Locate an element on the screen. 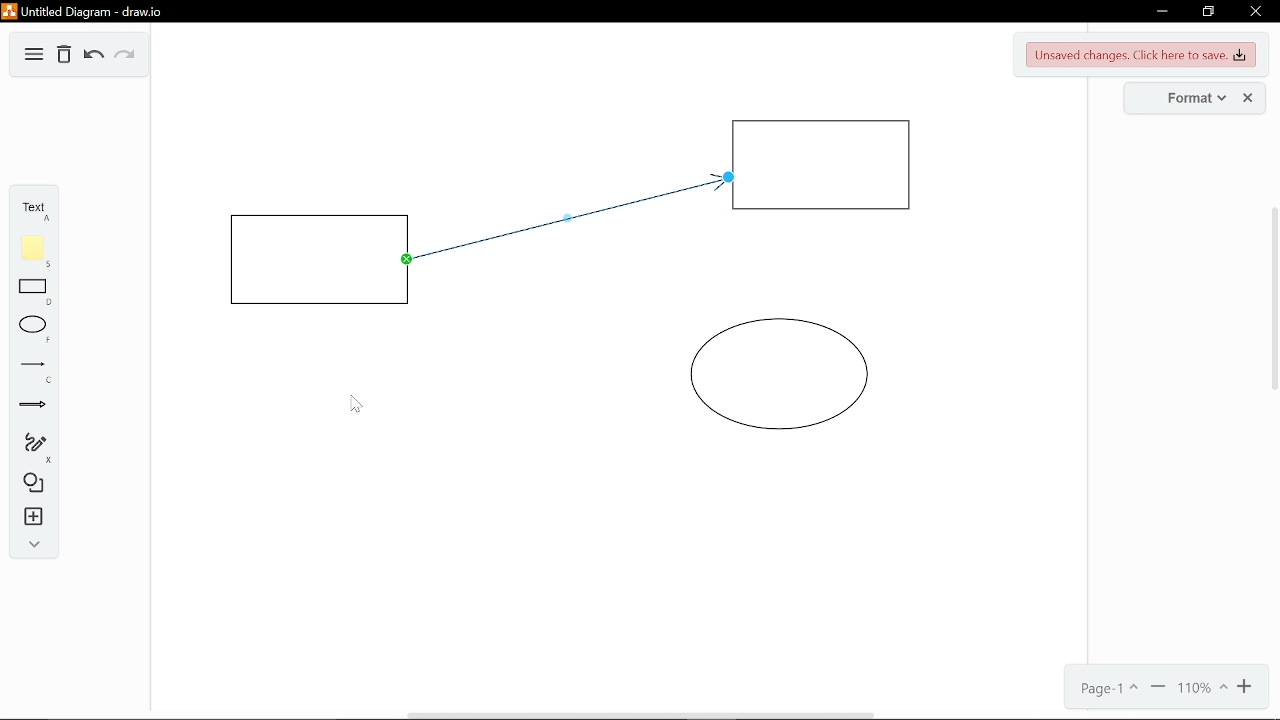 The height and width of the screenshot is (720, 1280). Close format is located at coordinates (1250, 98).